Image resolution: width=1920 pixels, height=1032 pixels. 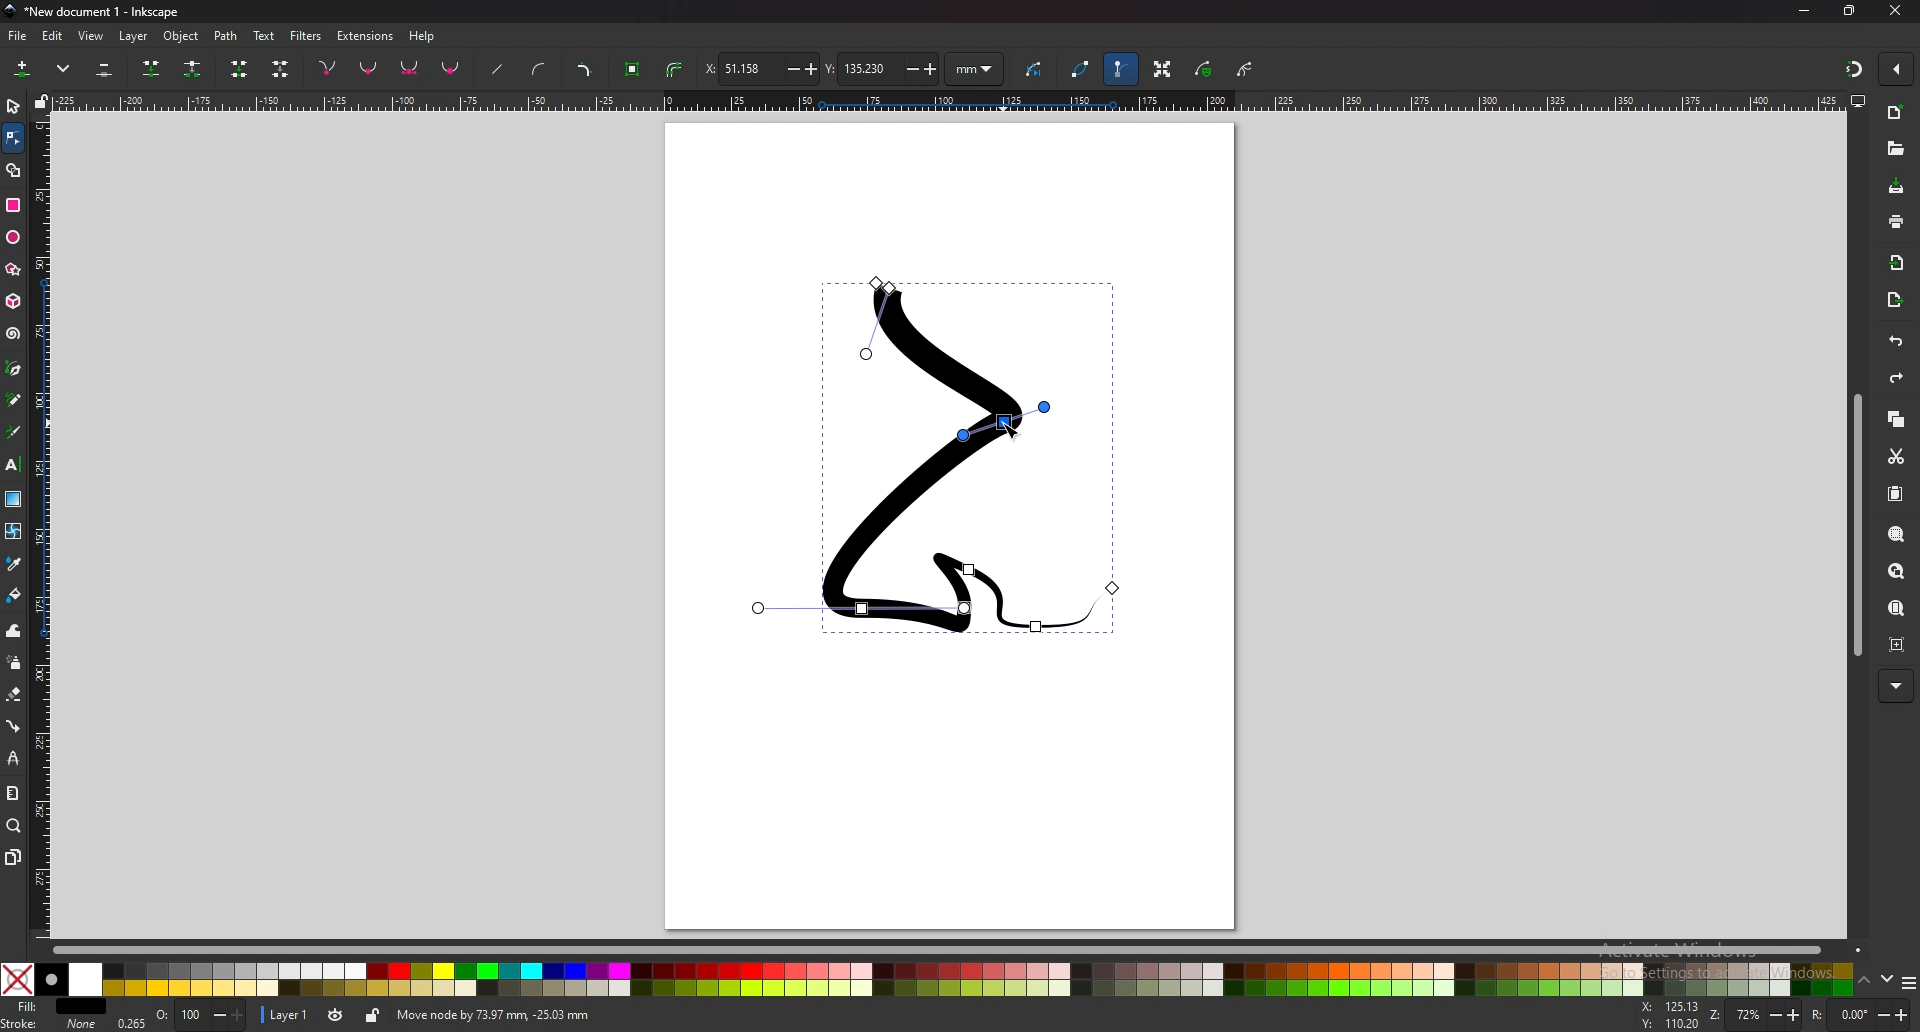 I want to click on x coordinates, so click(x=759, y=68).